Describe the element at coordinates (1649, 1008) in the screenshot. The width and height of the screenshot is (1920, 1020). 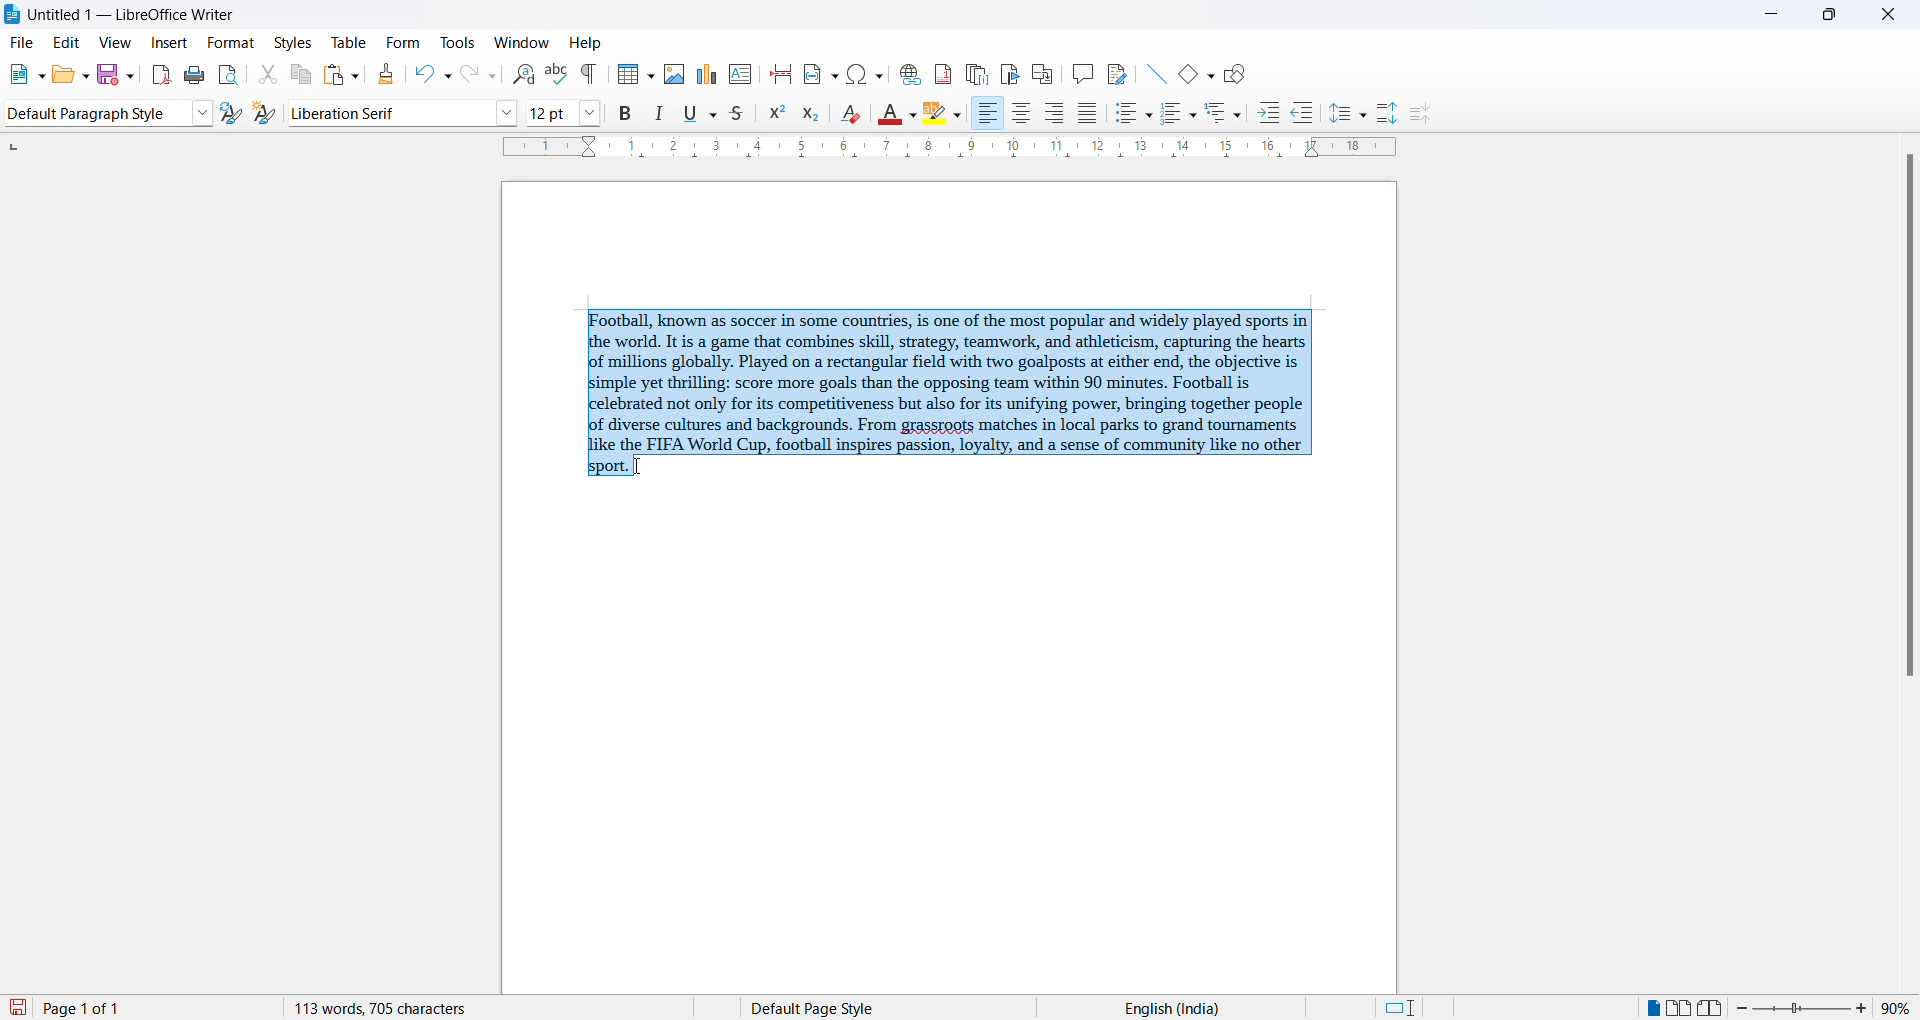
I see `single page view` at that location.